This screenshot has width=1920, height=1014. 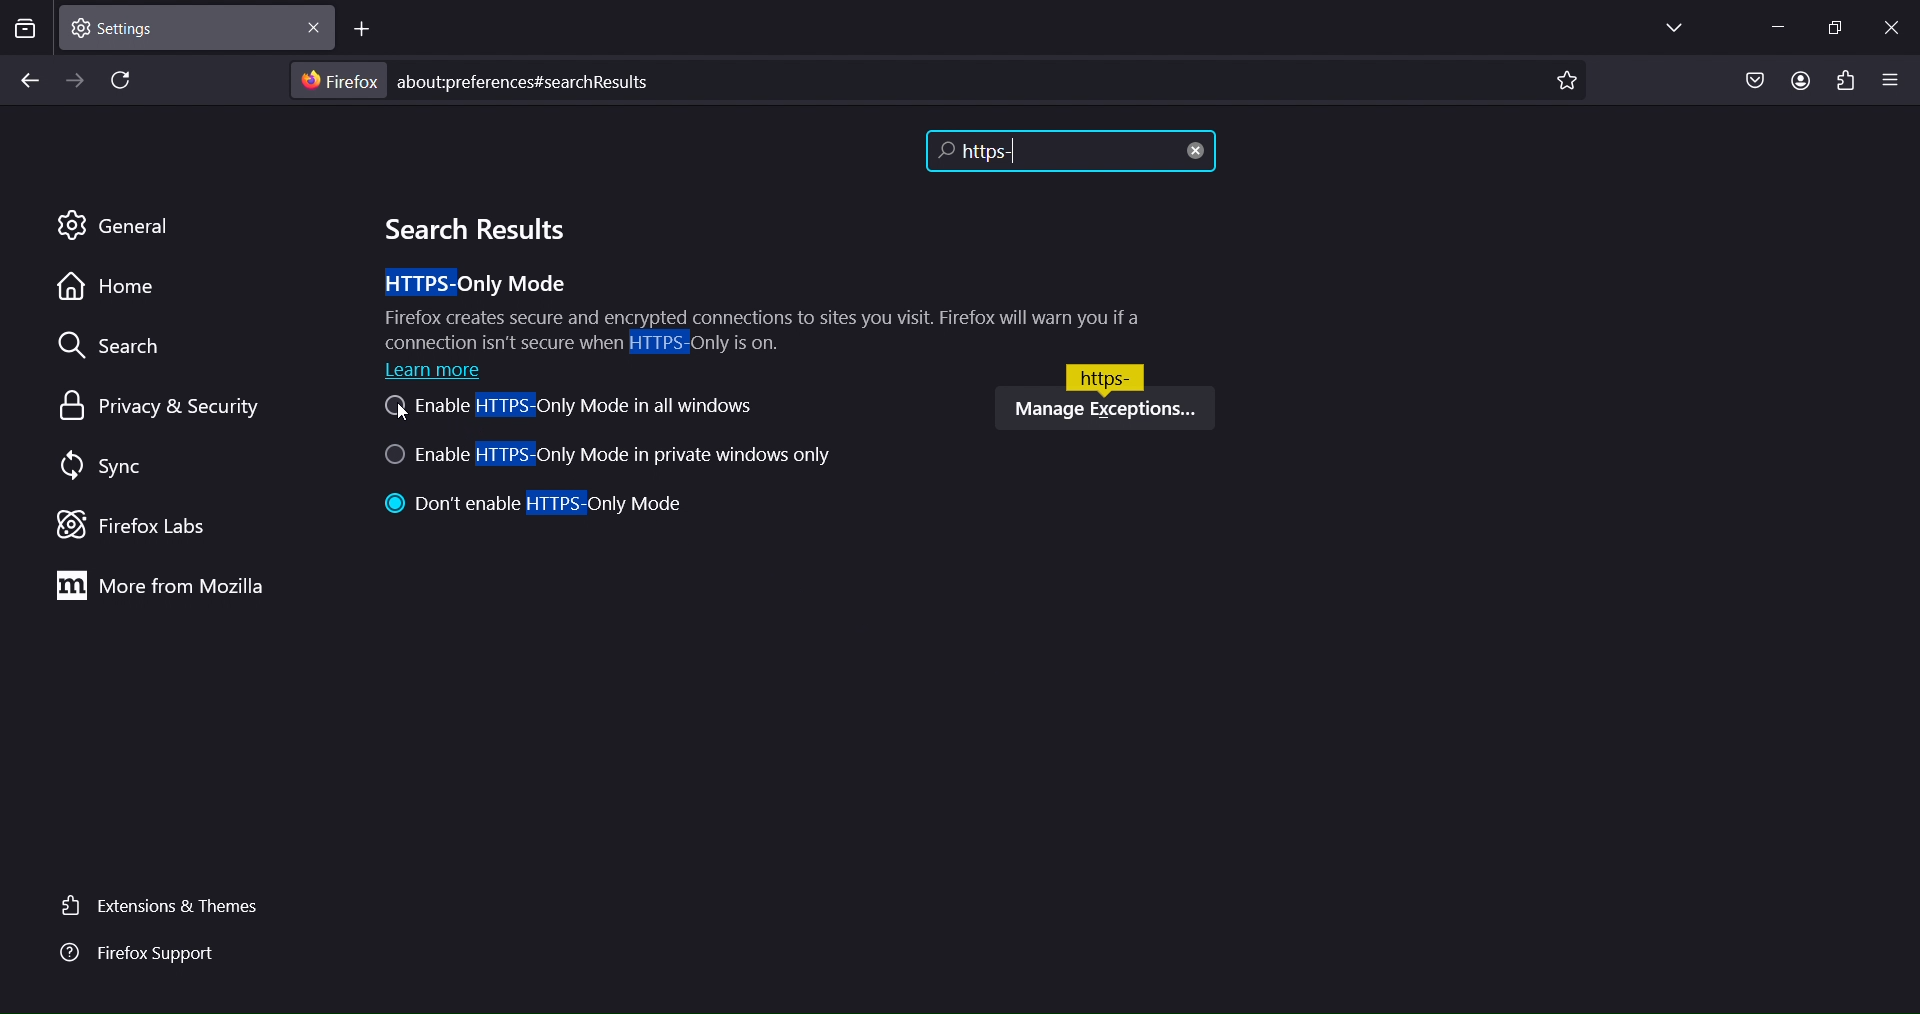 What do you see at coordinates (366, 29) in the screenshot?
I see `new tab` at bounding box center [366, 29].